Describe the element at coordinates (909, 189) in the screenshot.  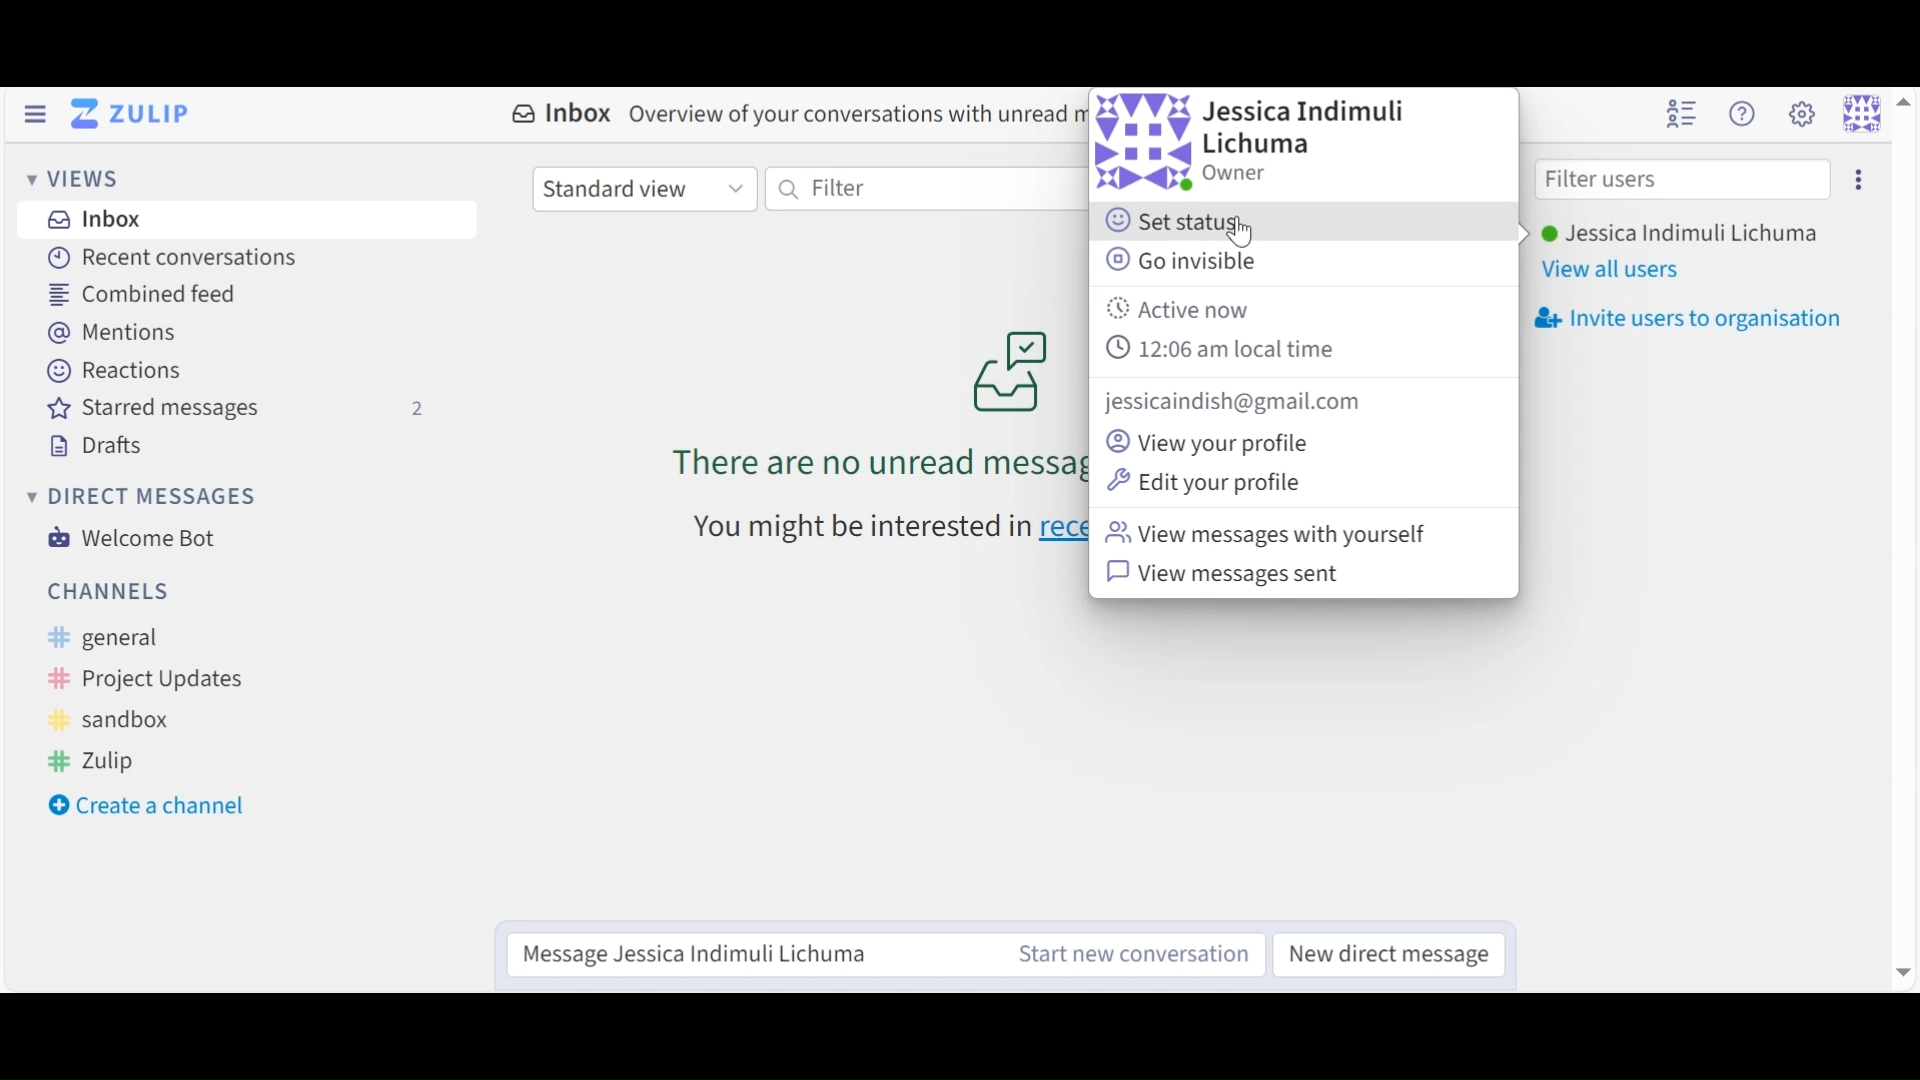
I see `Filte` at that location.